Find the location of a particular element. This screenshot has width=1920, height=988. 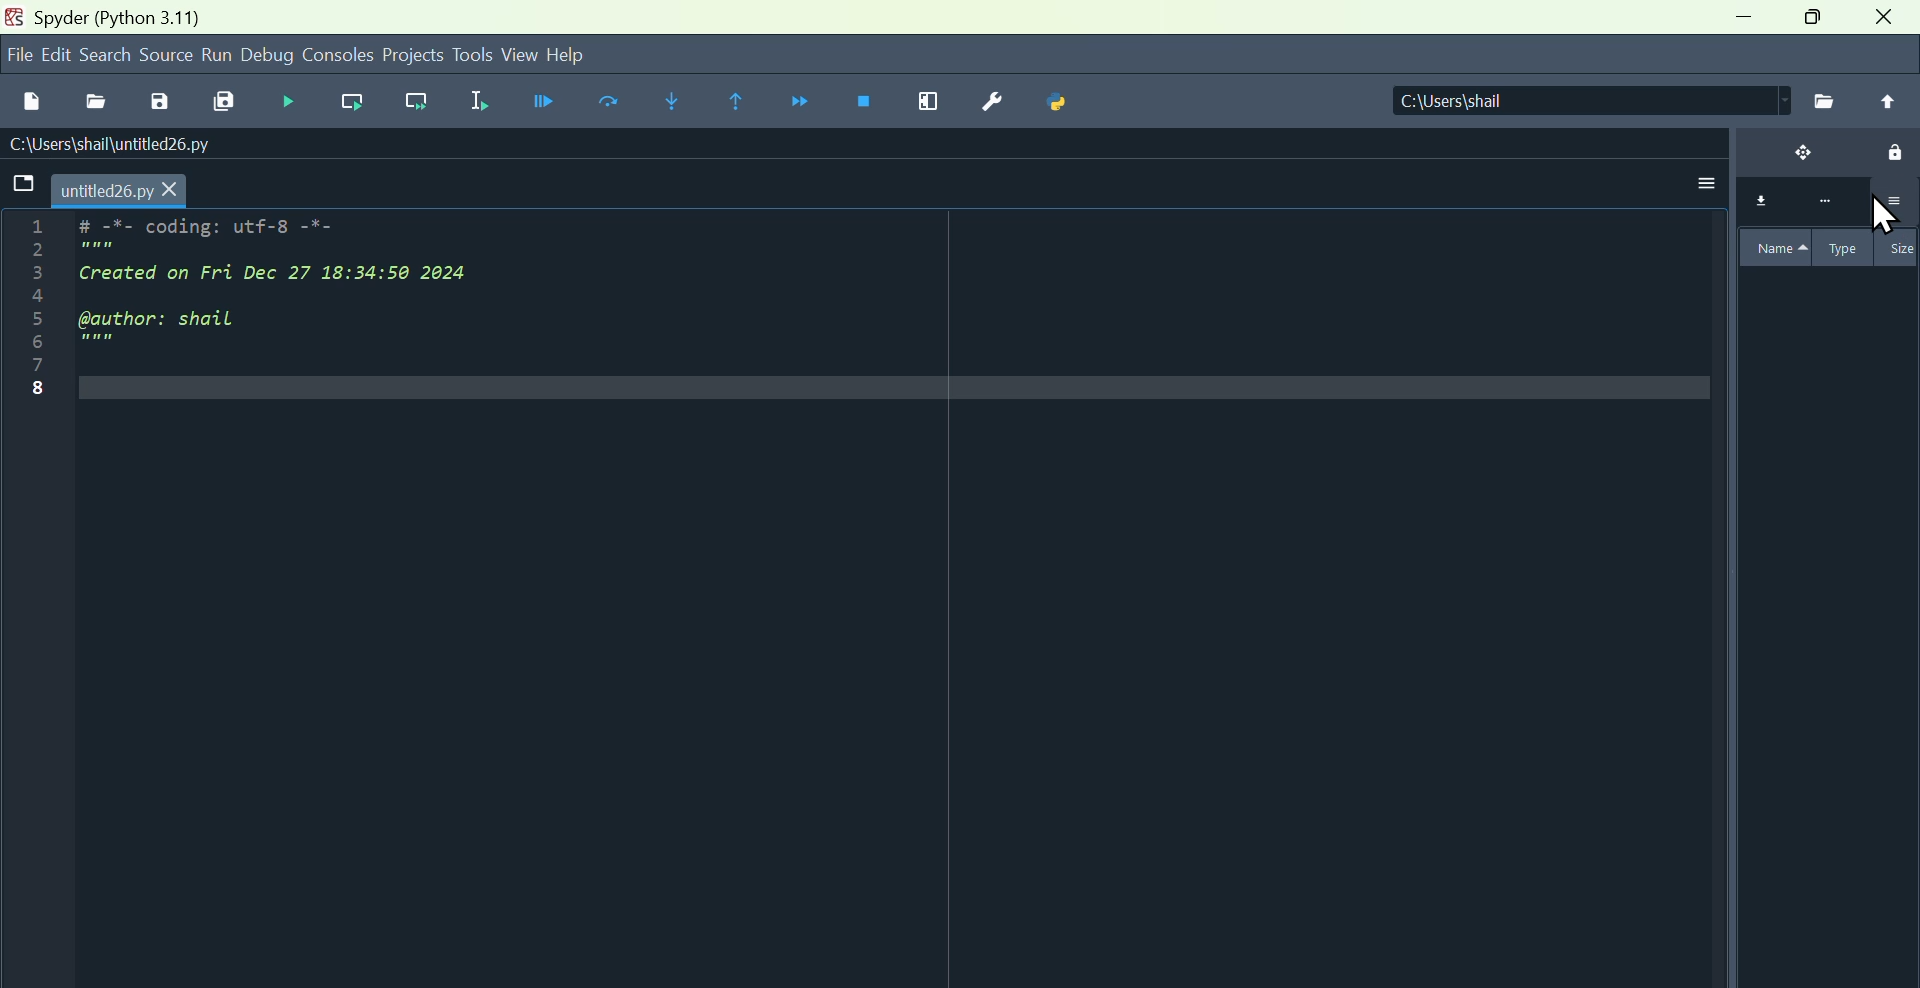

Maximise is located at coordinates (1815, 23).